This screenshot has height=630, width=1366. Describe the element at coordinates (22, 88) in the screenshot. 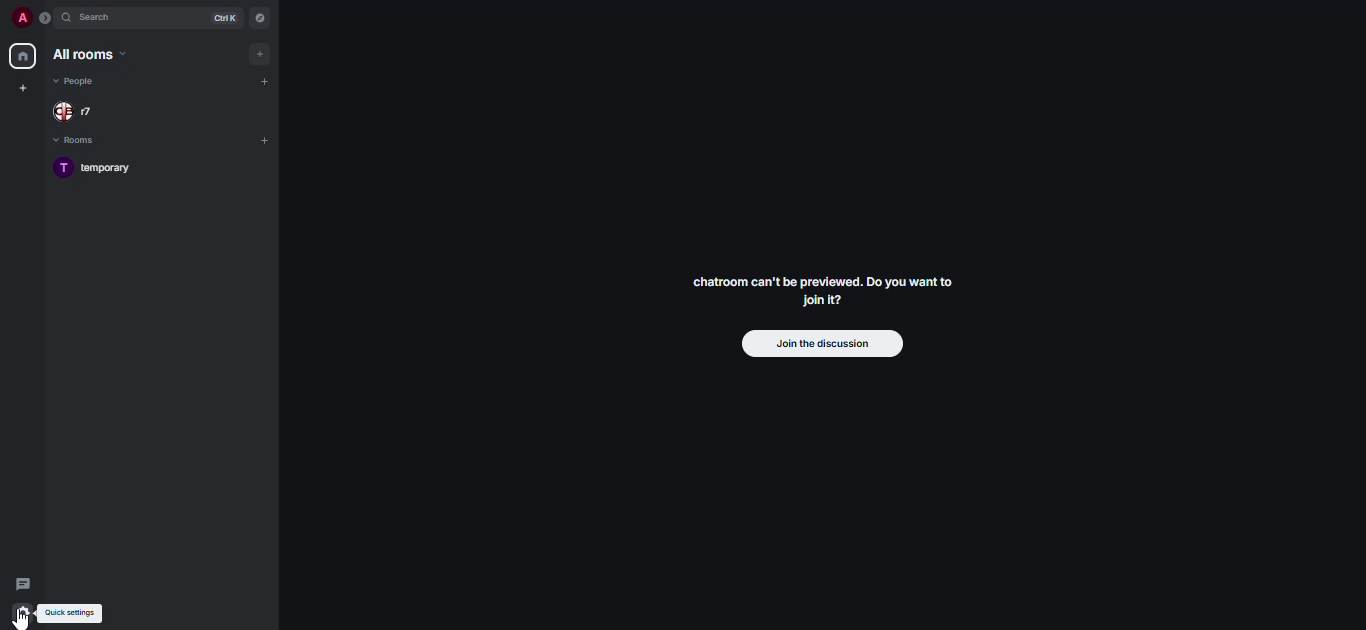

I see `create space` at that location.